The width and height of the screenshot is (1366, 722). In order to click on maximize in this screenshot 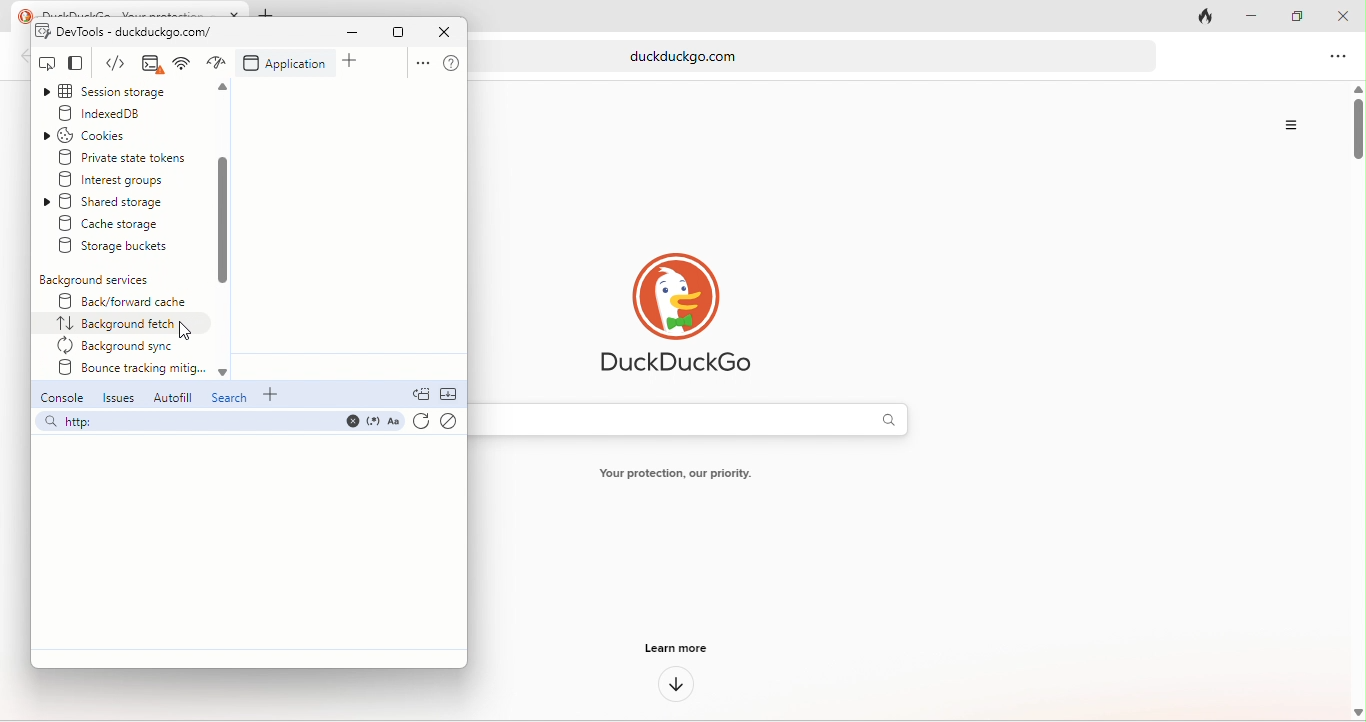, I will do `click(397, 32)`.